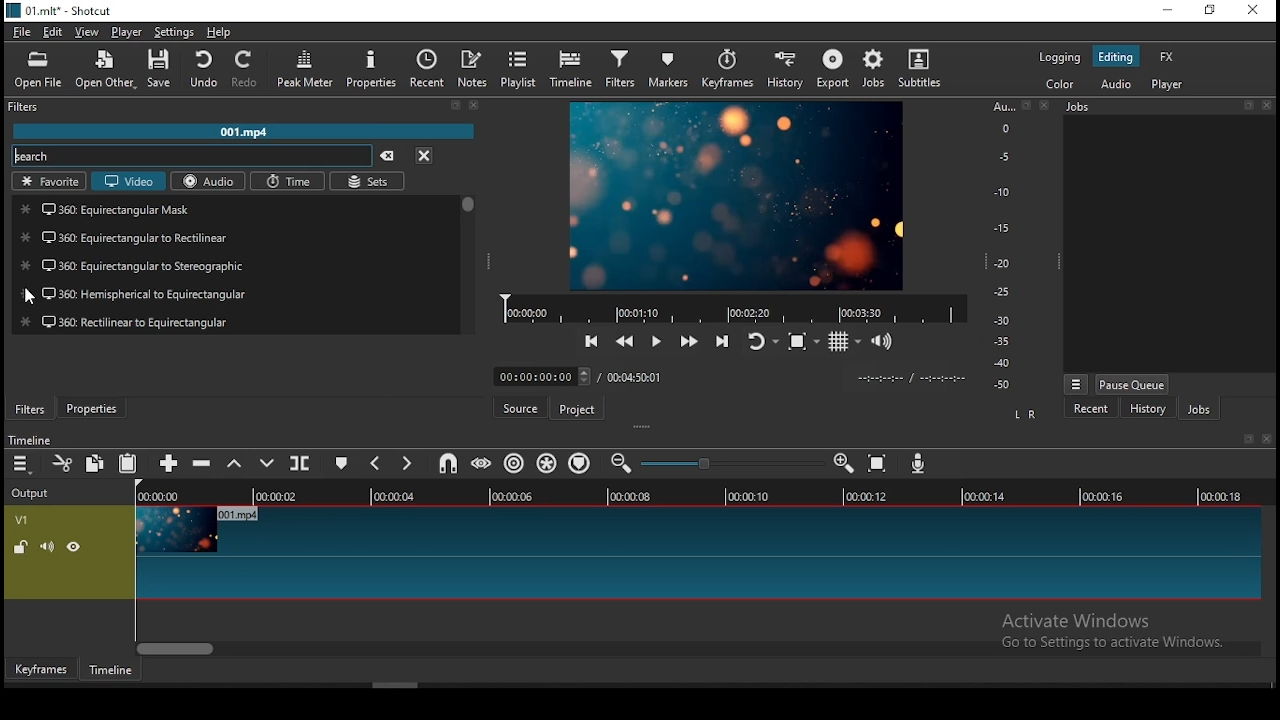  I want to click on filter option, so click(244, 320).